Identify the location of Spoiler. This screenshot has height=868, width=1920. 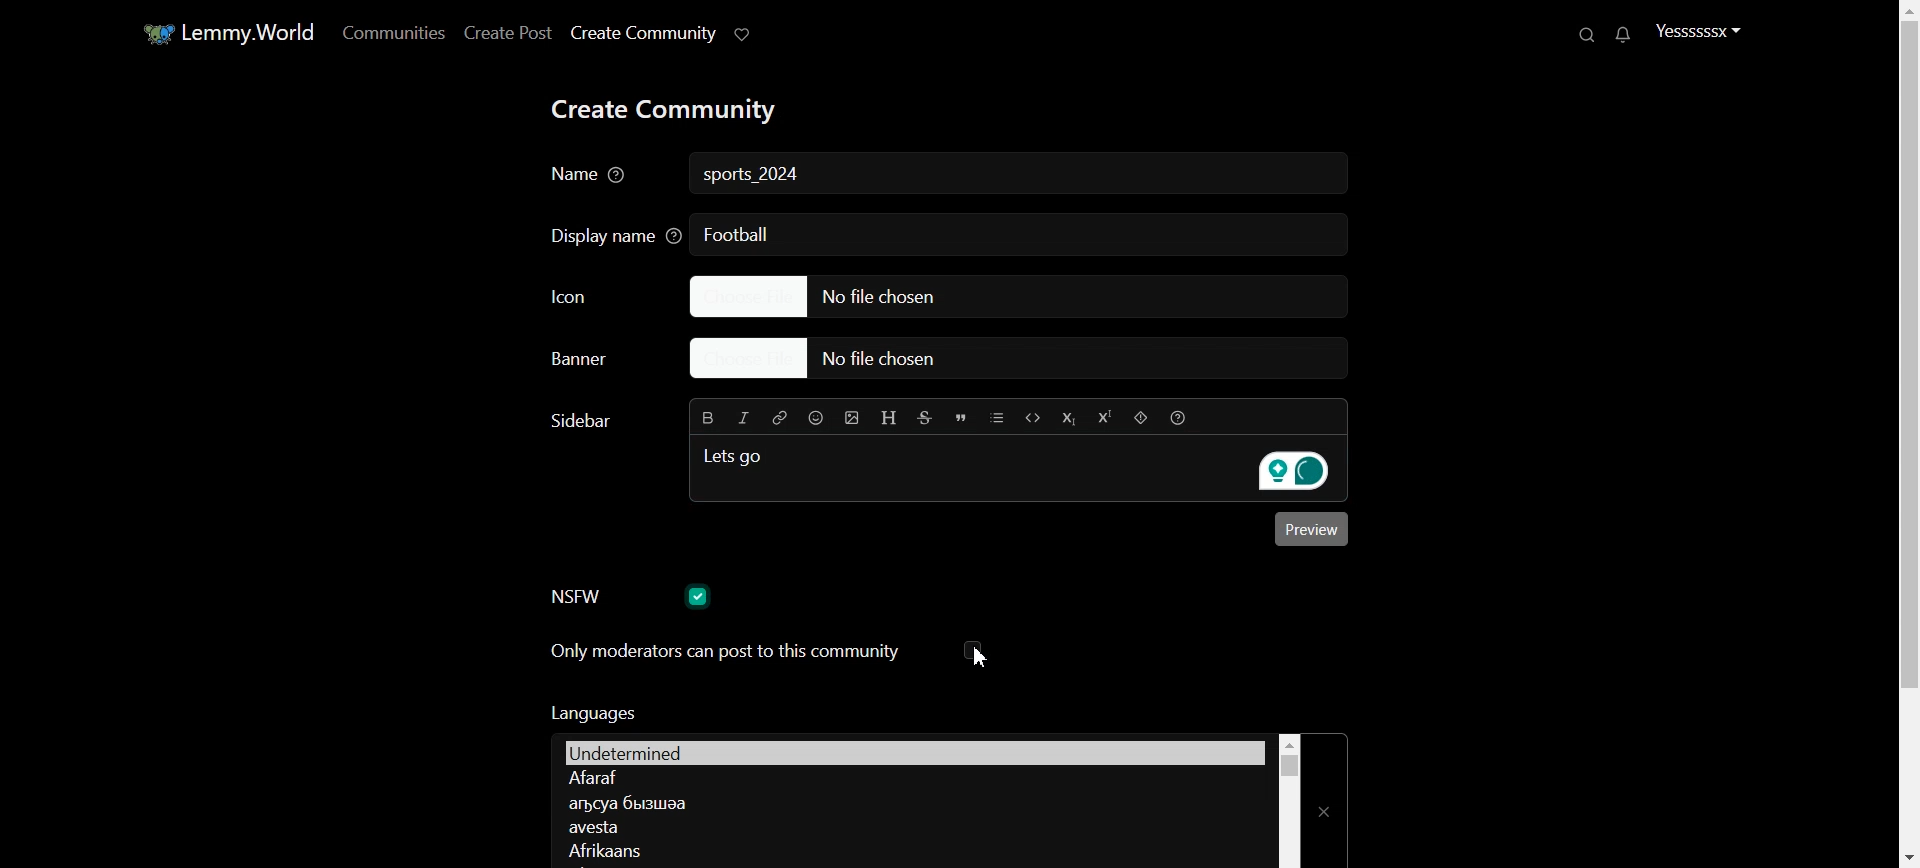
(1141, 418).